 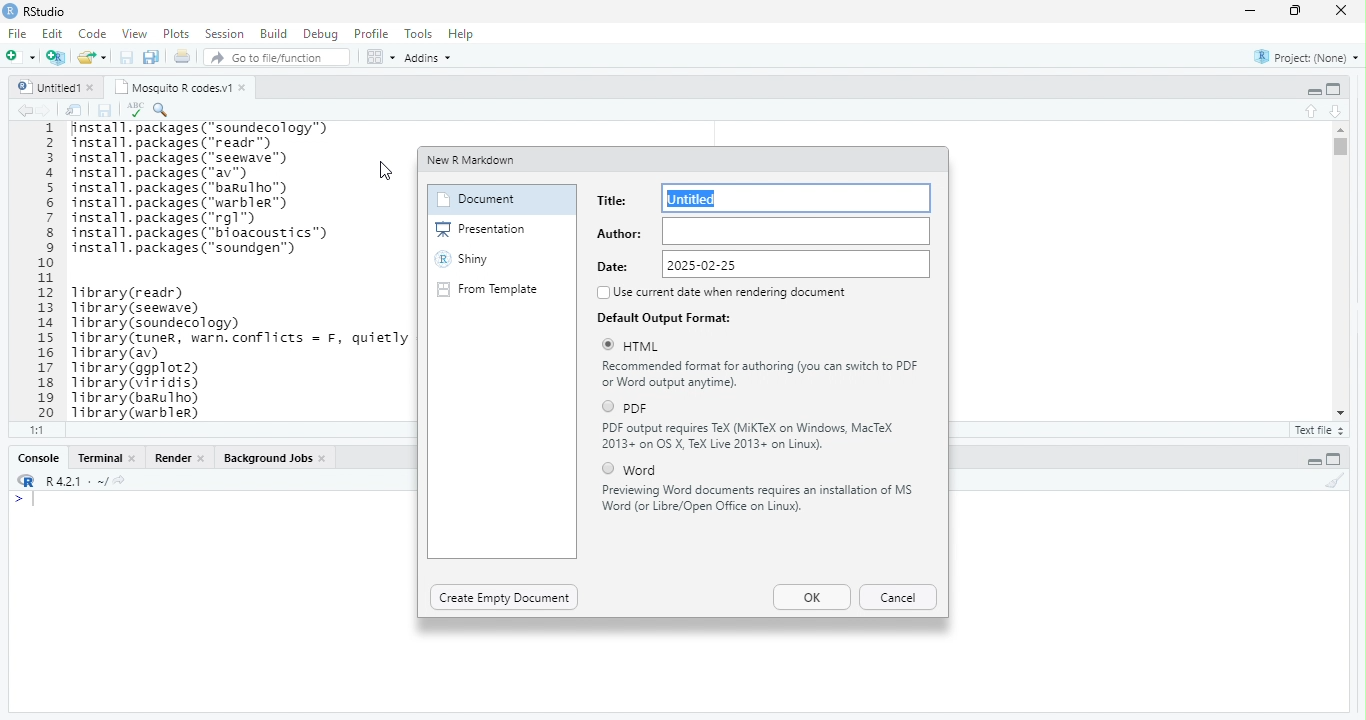 What do you see at coordinates (812, 597) in the screenshot?
I see `ok` at bounding box center [812, 597].